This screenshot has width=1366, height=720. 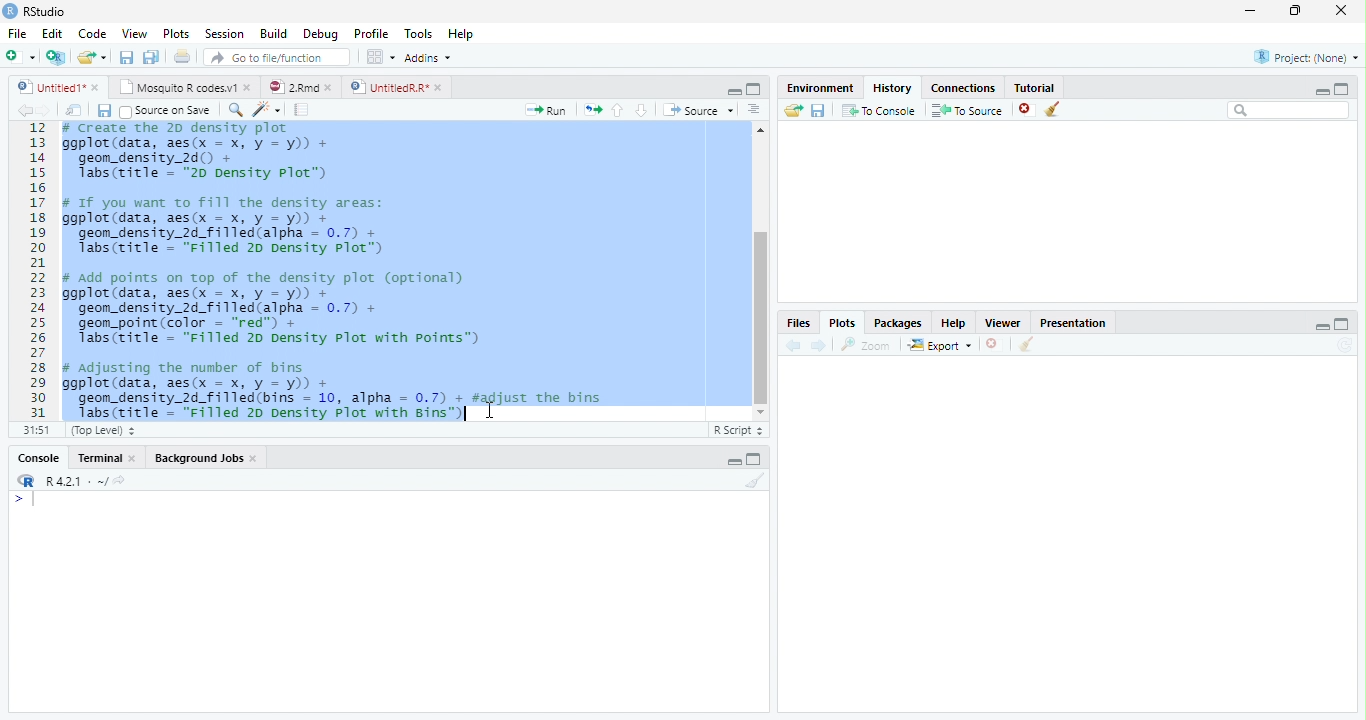 I want to click on maximize, so click(x=756, y=459).